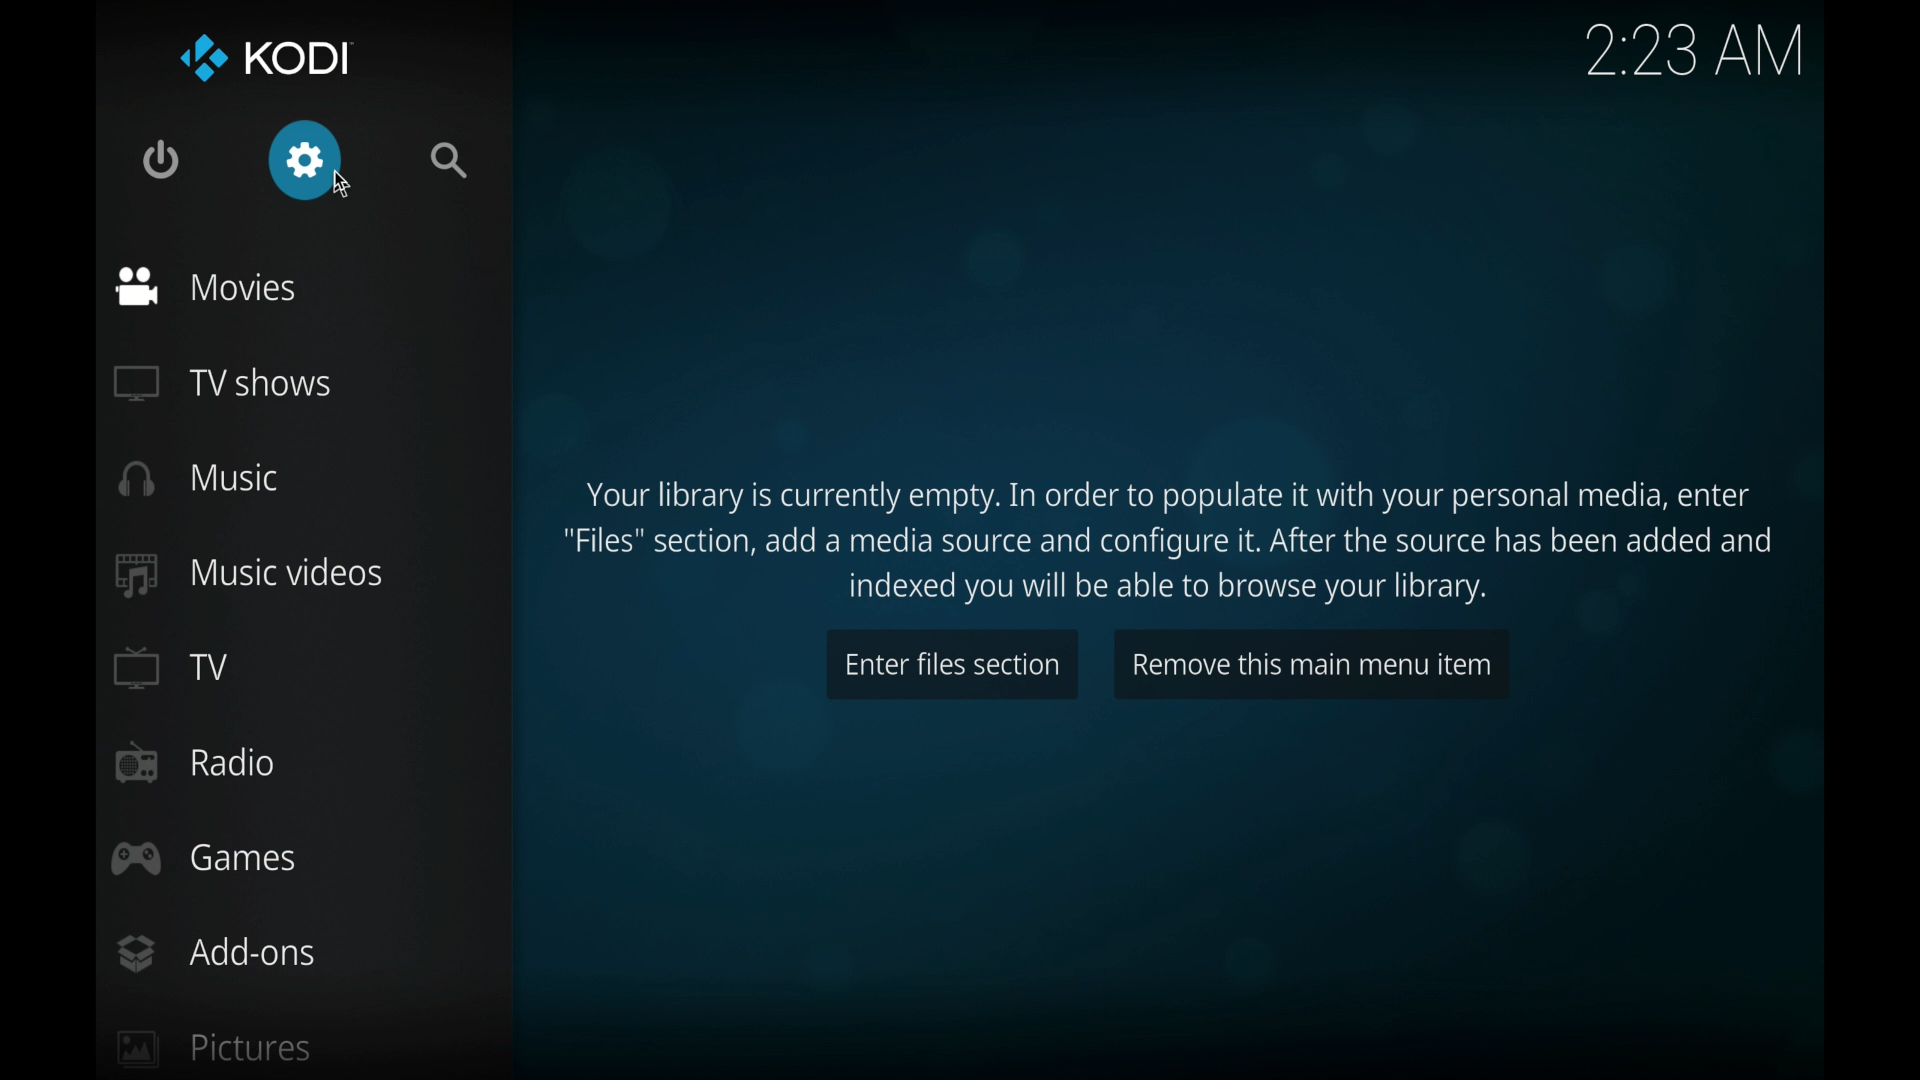  Describe the element at coordinates (350, 196) in the screenshot. I see `cursor` at that location.